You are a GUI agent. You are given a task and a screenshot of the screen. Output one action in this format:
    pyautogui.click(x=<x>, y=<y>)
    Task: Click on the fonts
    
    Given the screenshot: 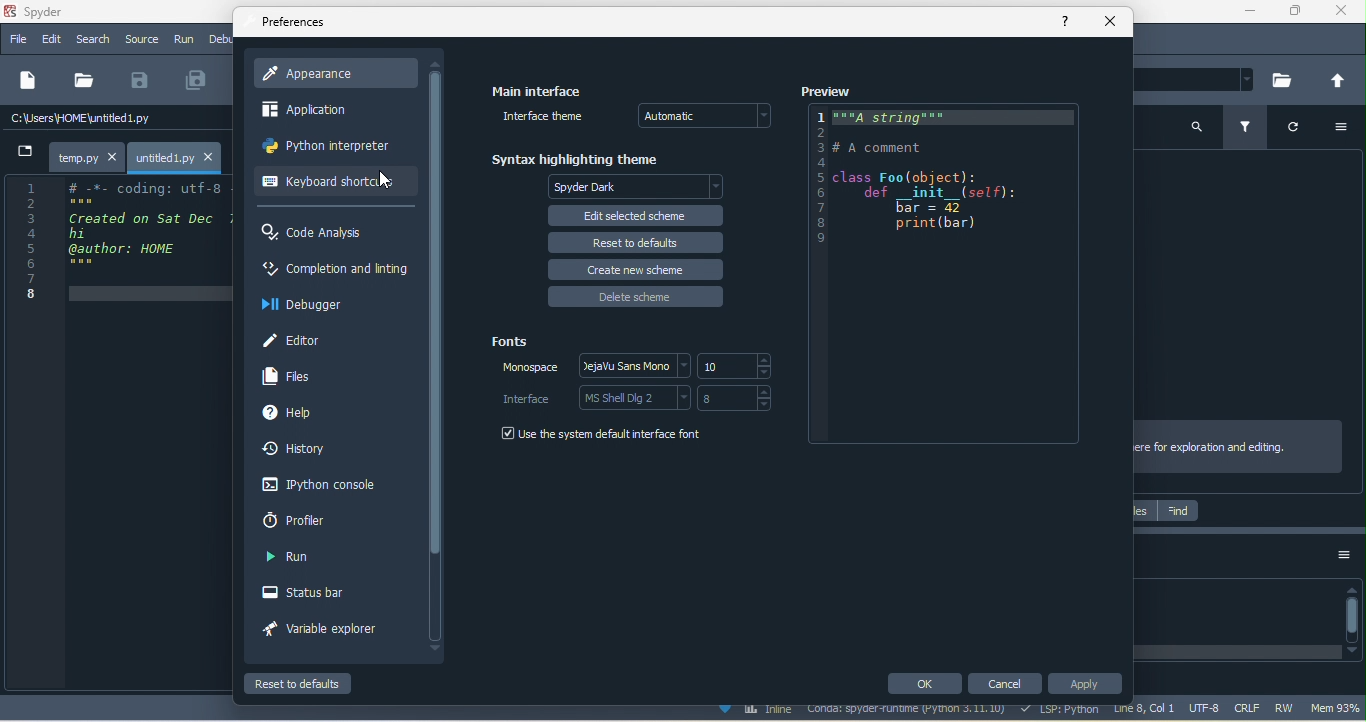 What is the action you would take?
    pyautogui.click(x=511, y=339)
    